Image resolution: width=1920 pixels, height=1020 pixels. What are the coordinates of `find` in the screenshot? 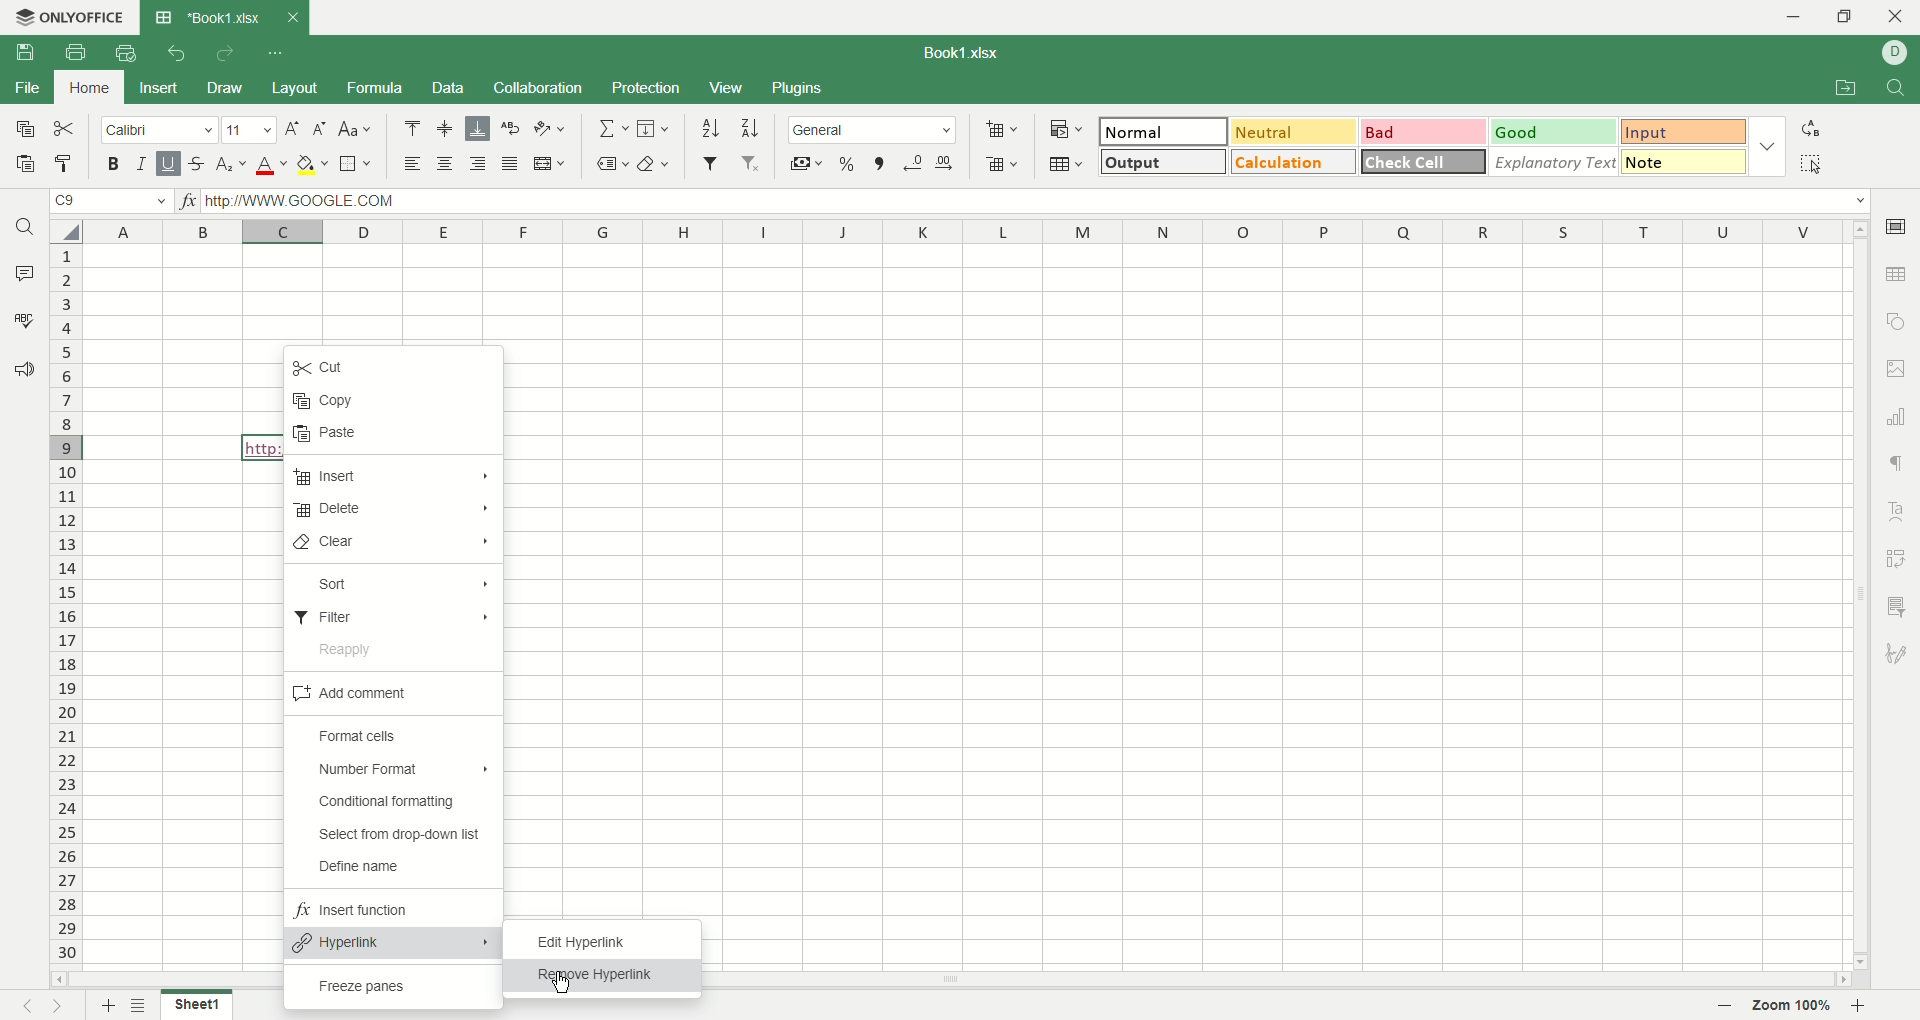 It's located at (24, 225).